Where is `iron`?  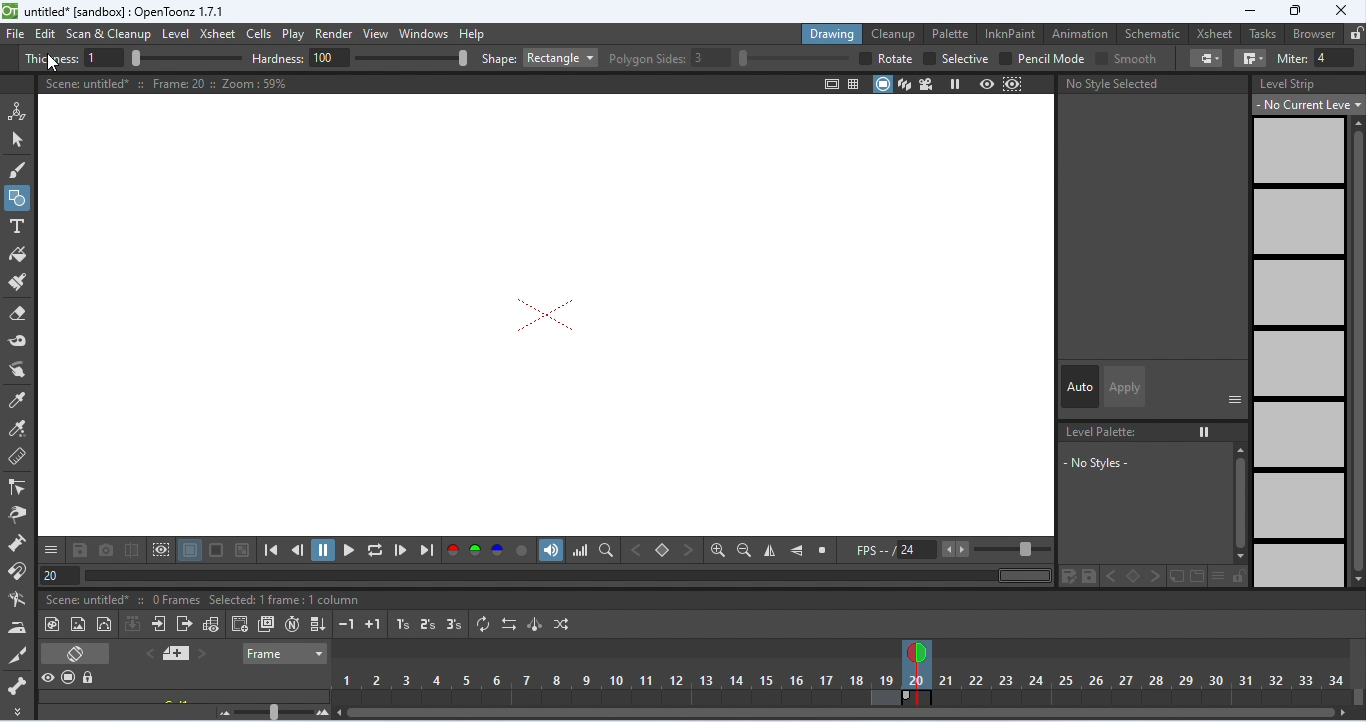
iron is located at coordinates (17, 627).